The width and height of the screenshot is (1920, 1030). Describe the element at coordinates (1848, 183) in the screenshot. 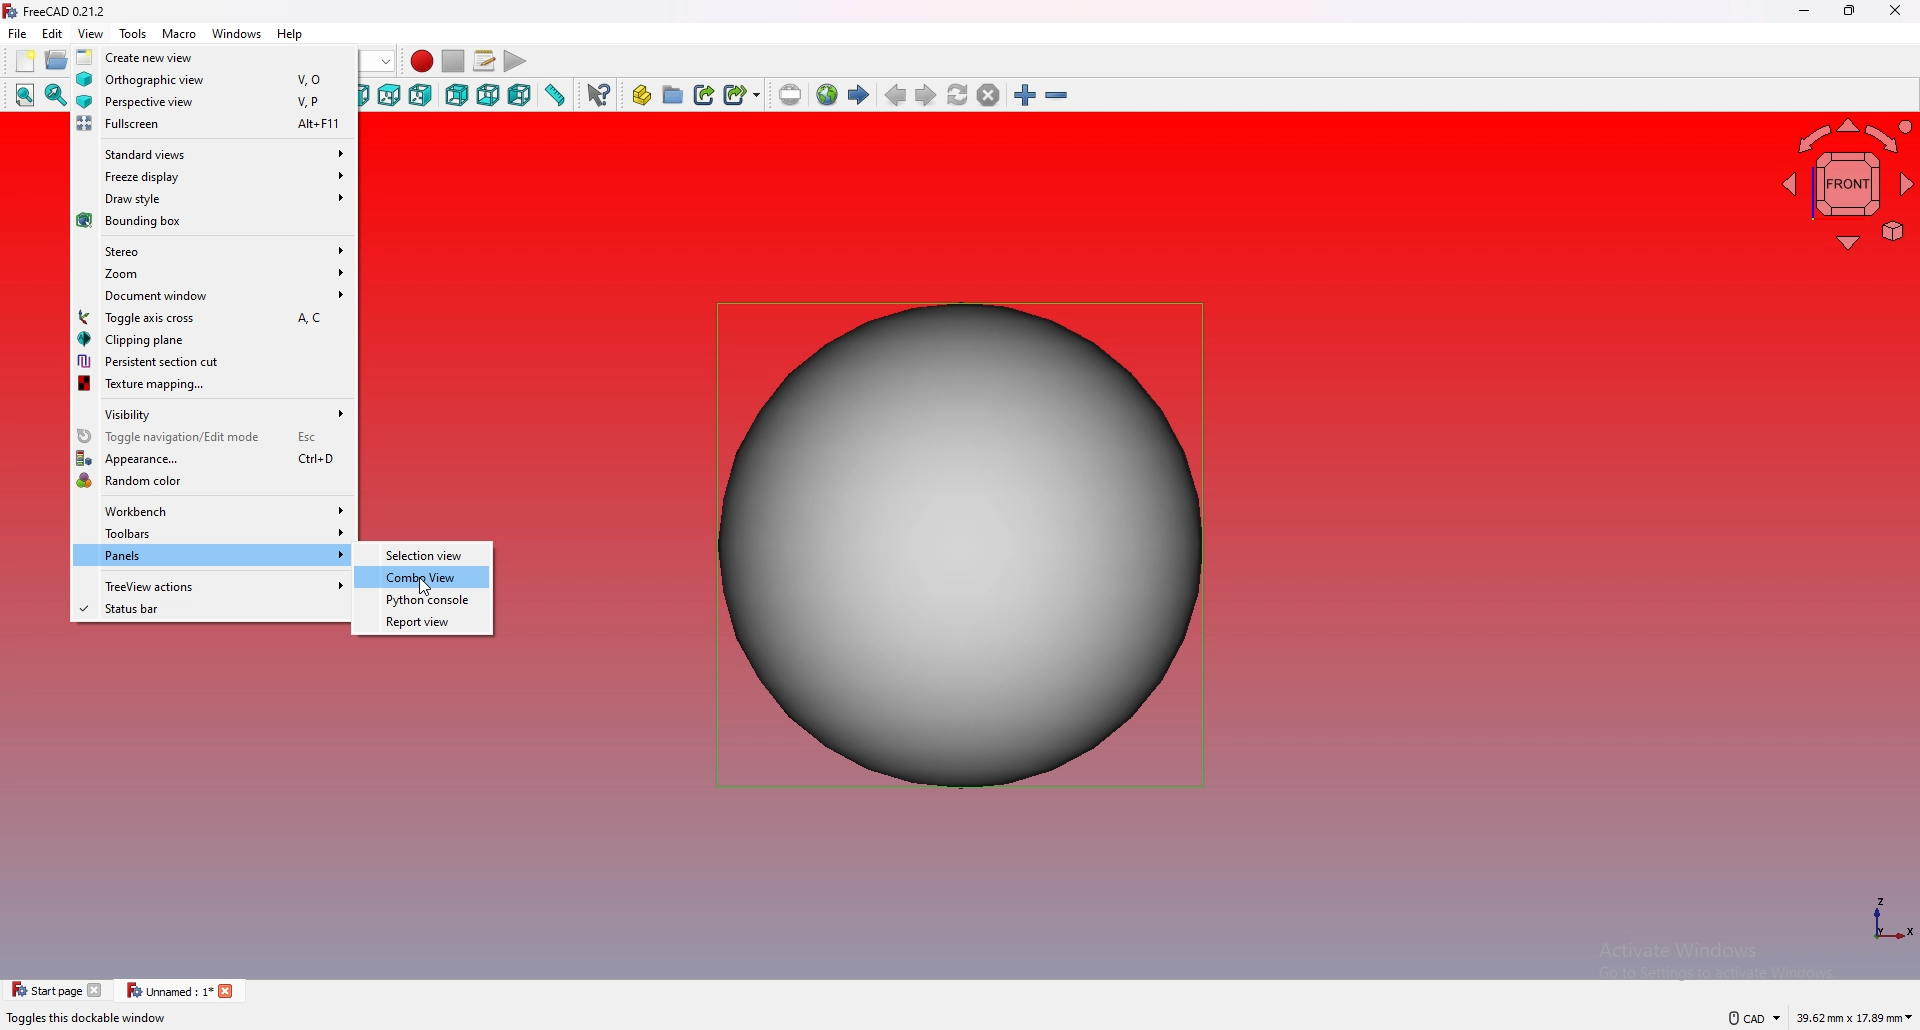

I see `navigating cube` at that location.